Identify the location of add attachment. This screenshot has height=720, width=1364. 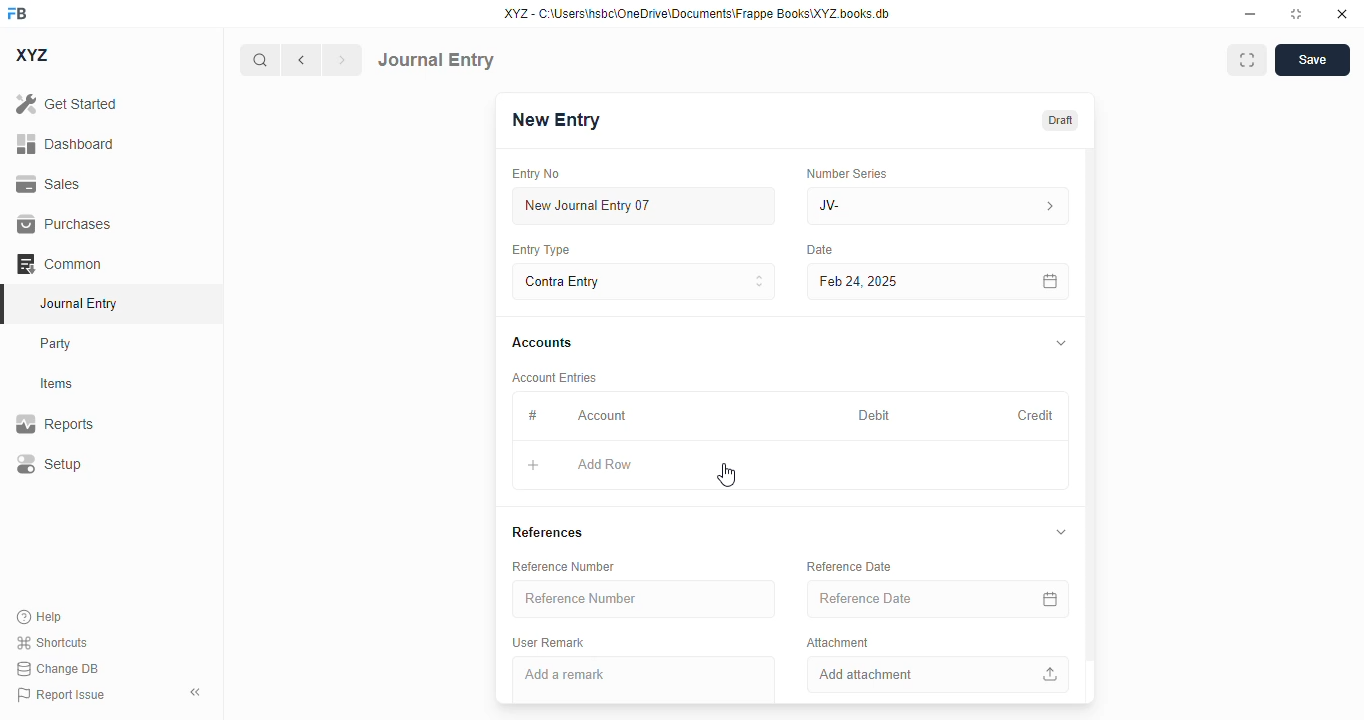
(937, 675).